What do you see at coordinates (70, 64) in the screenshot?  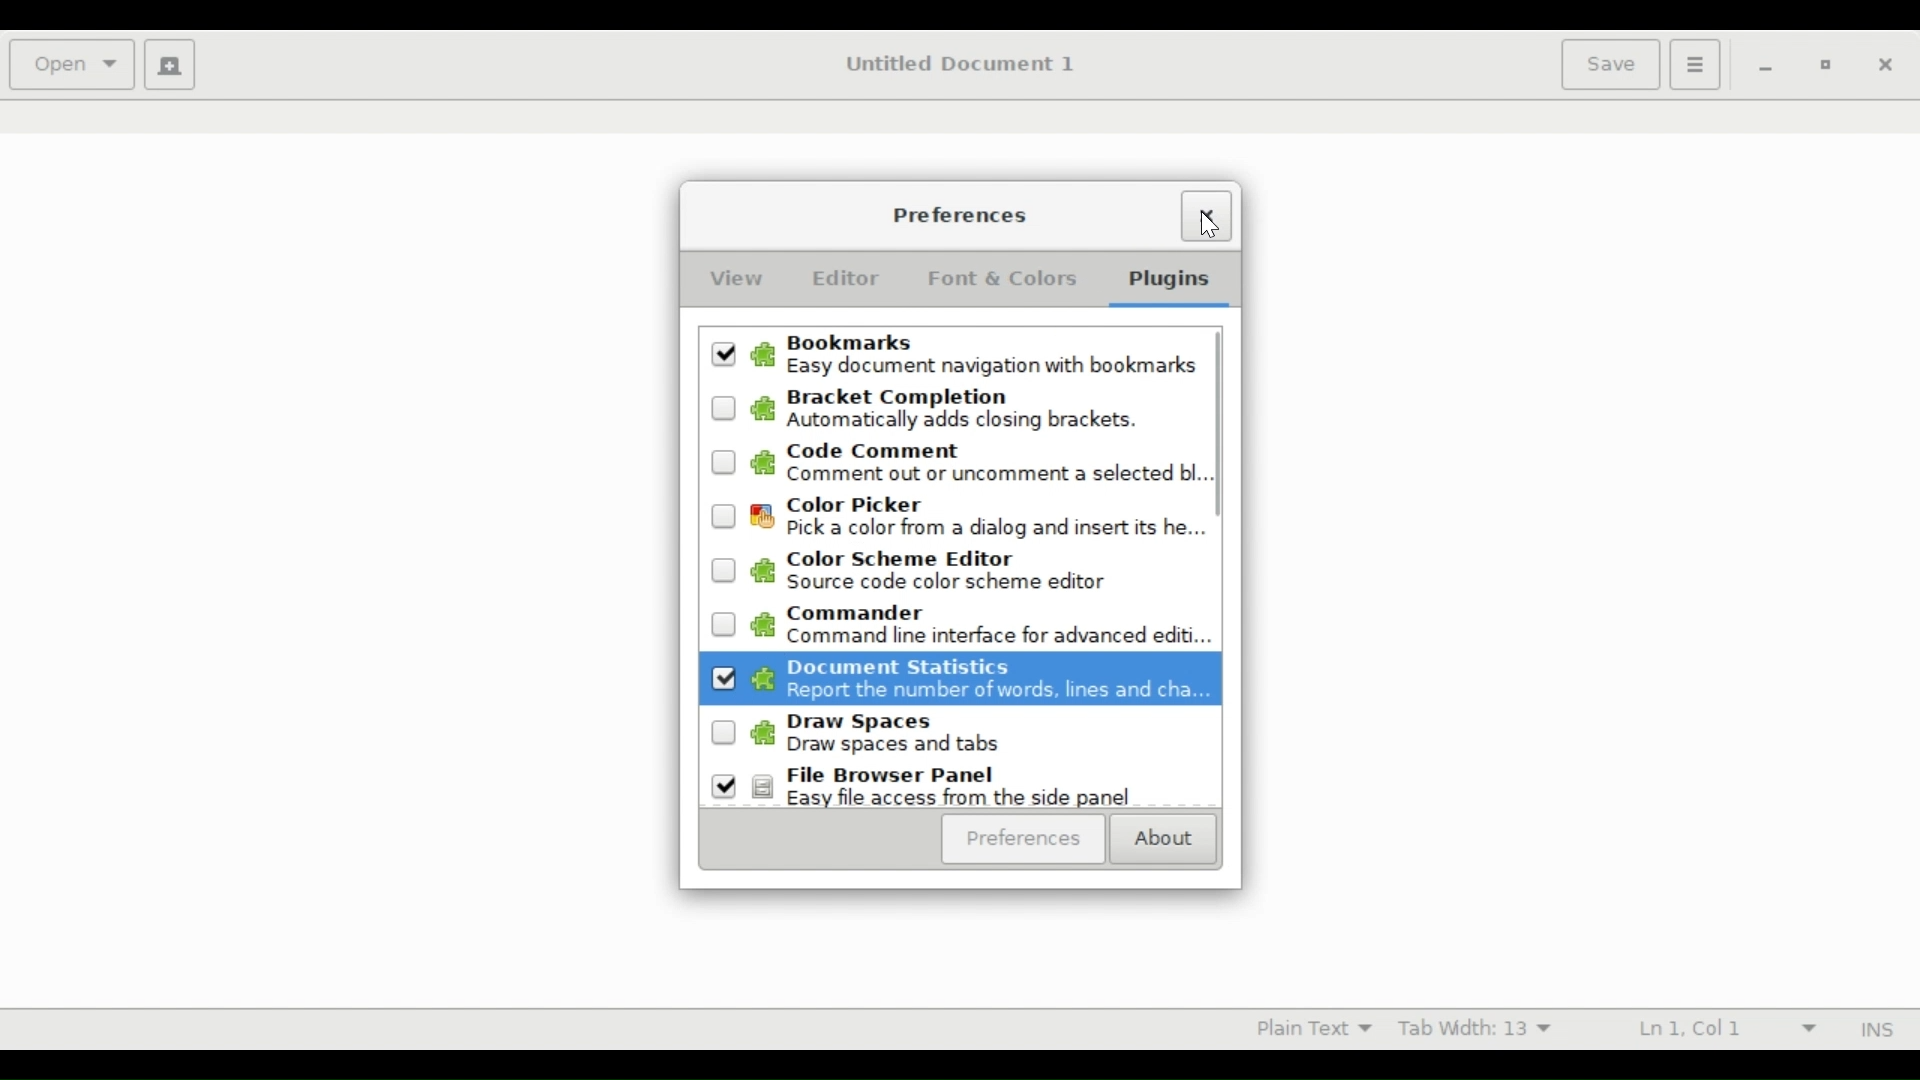 I see `Open` at bounding box center [70, 64].